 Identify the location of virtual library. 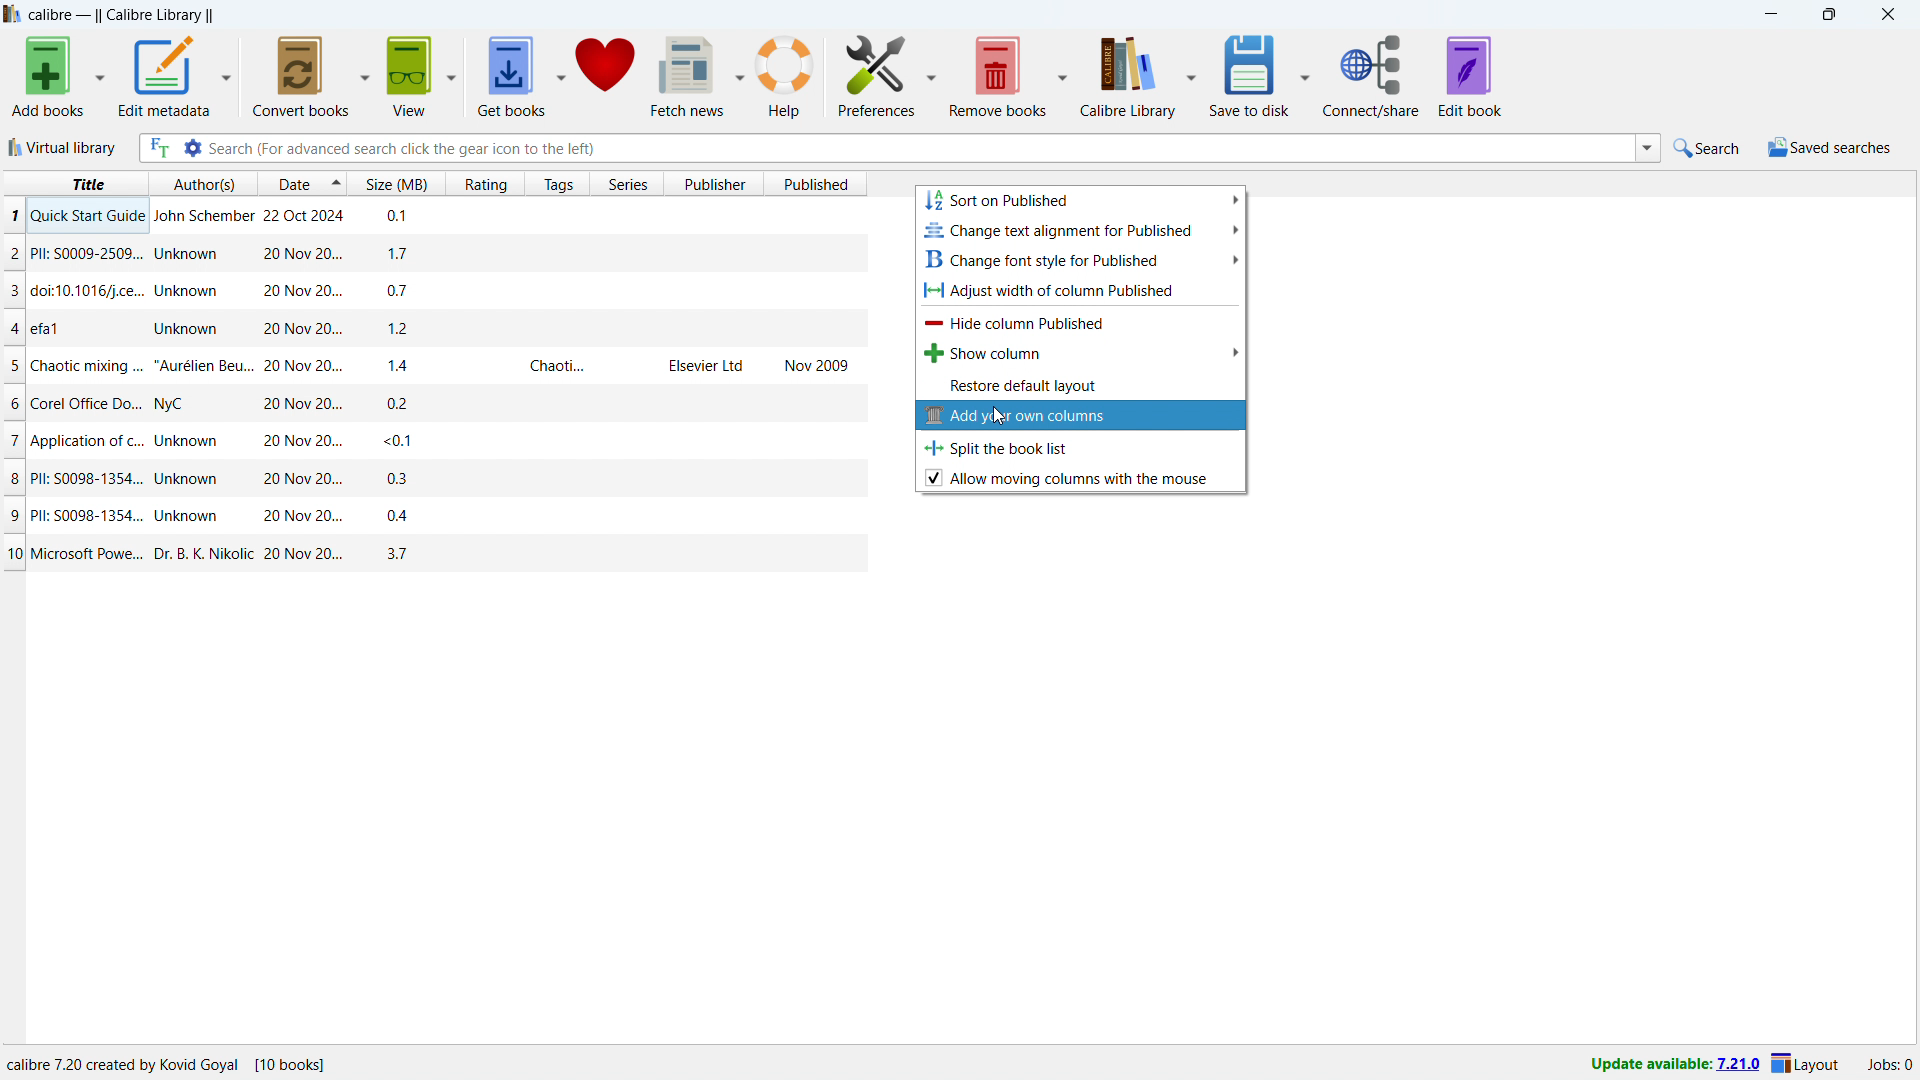
(63, 148).